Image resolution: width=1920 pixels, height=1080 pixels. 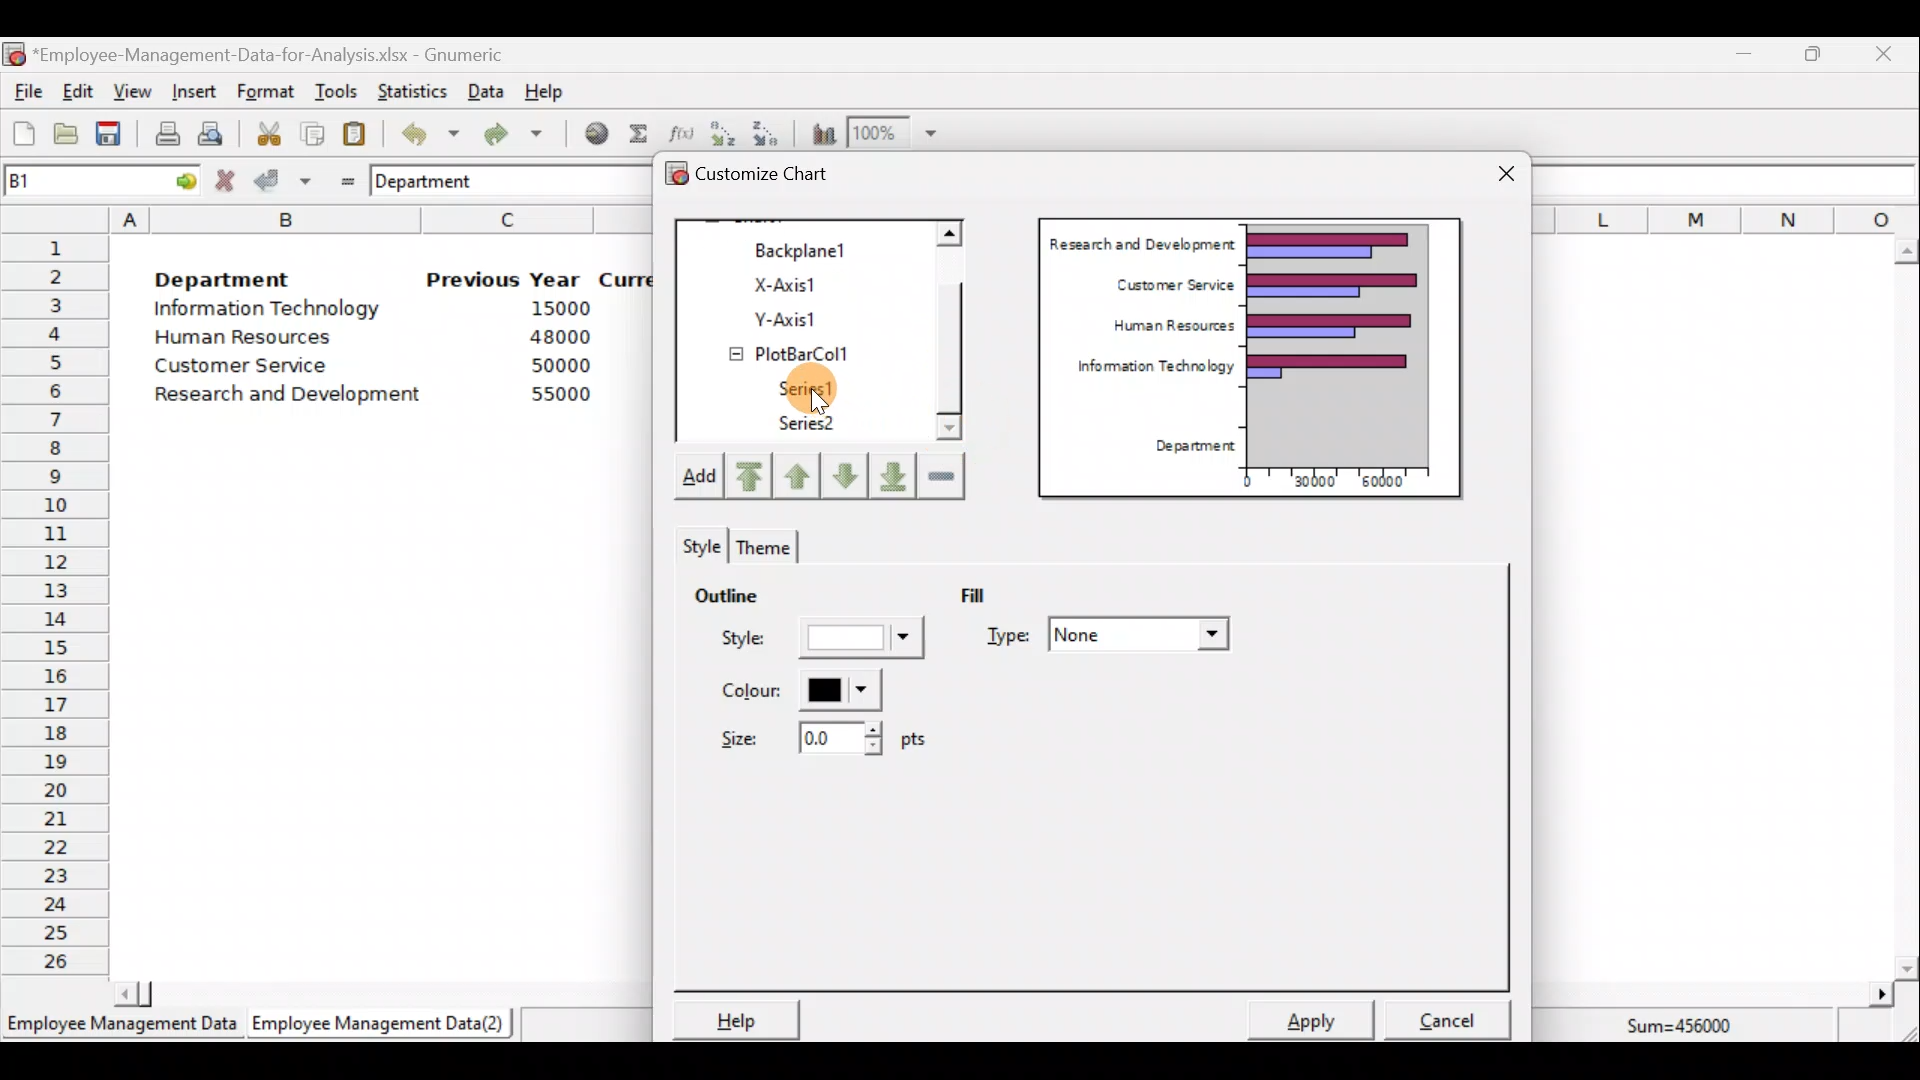 What do you see at coordinates (697, 480) in the screenshot?
I see `Add` at bounding box center [697, 480].